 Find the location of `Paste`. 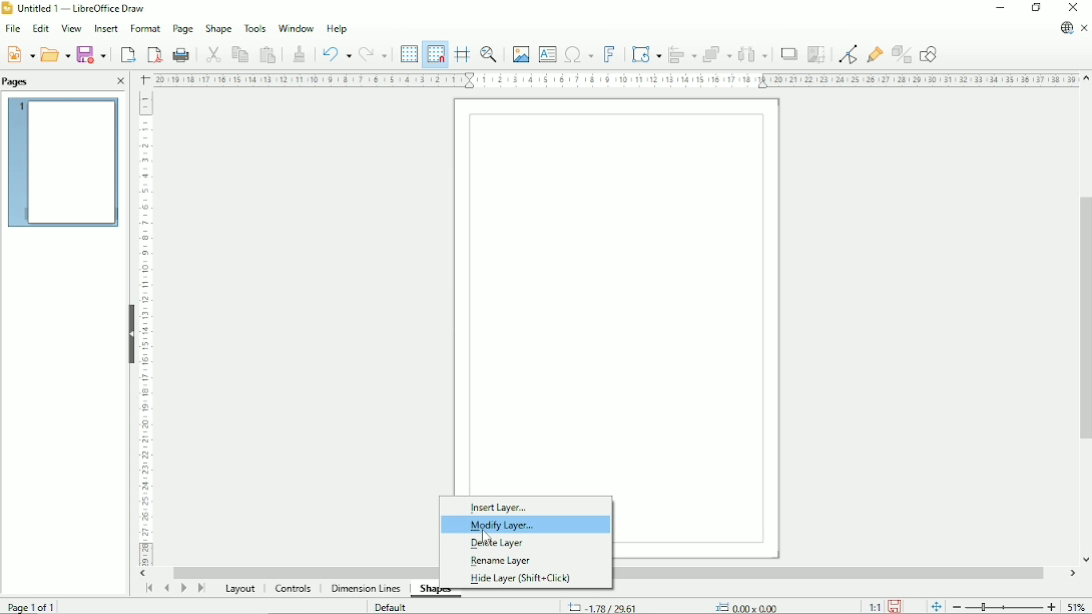

Paste is located at coordinates (268, 54).